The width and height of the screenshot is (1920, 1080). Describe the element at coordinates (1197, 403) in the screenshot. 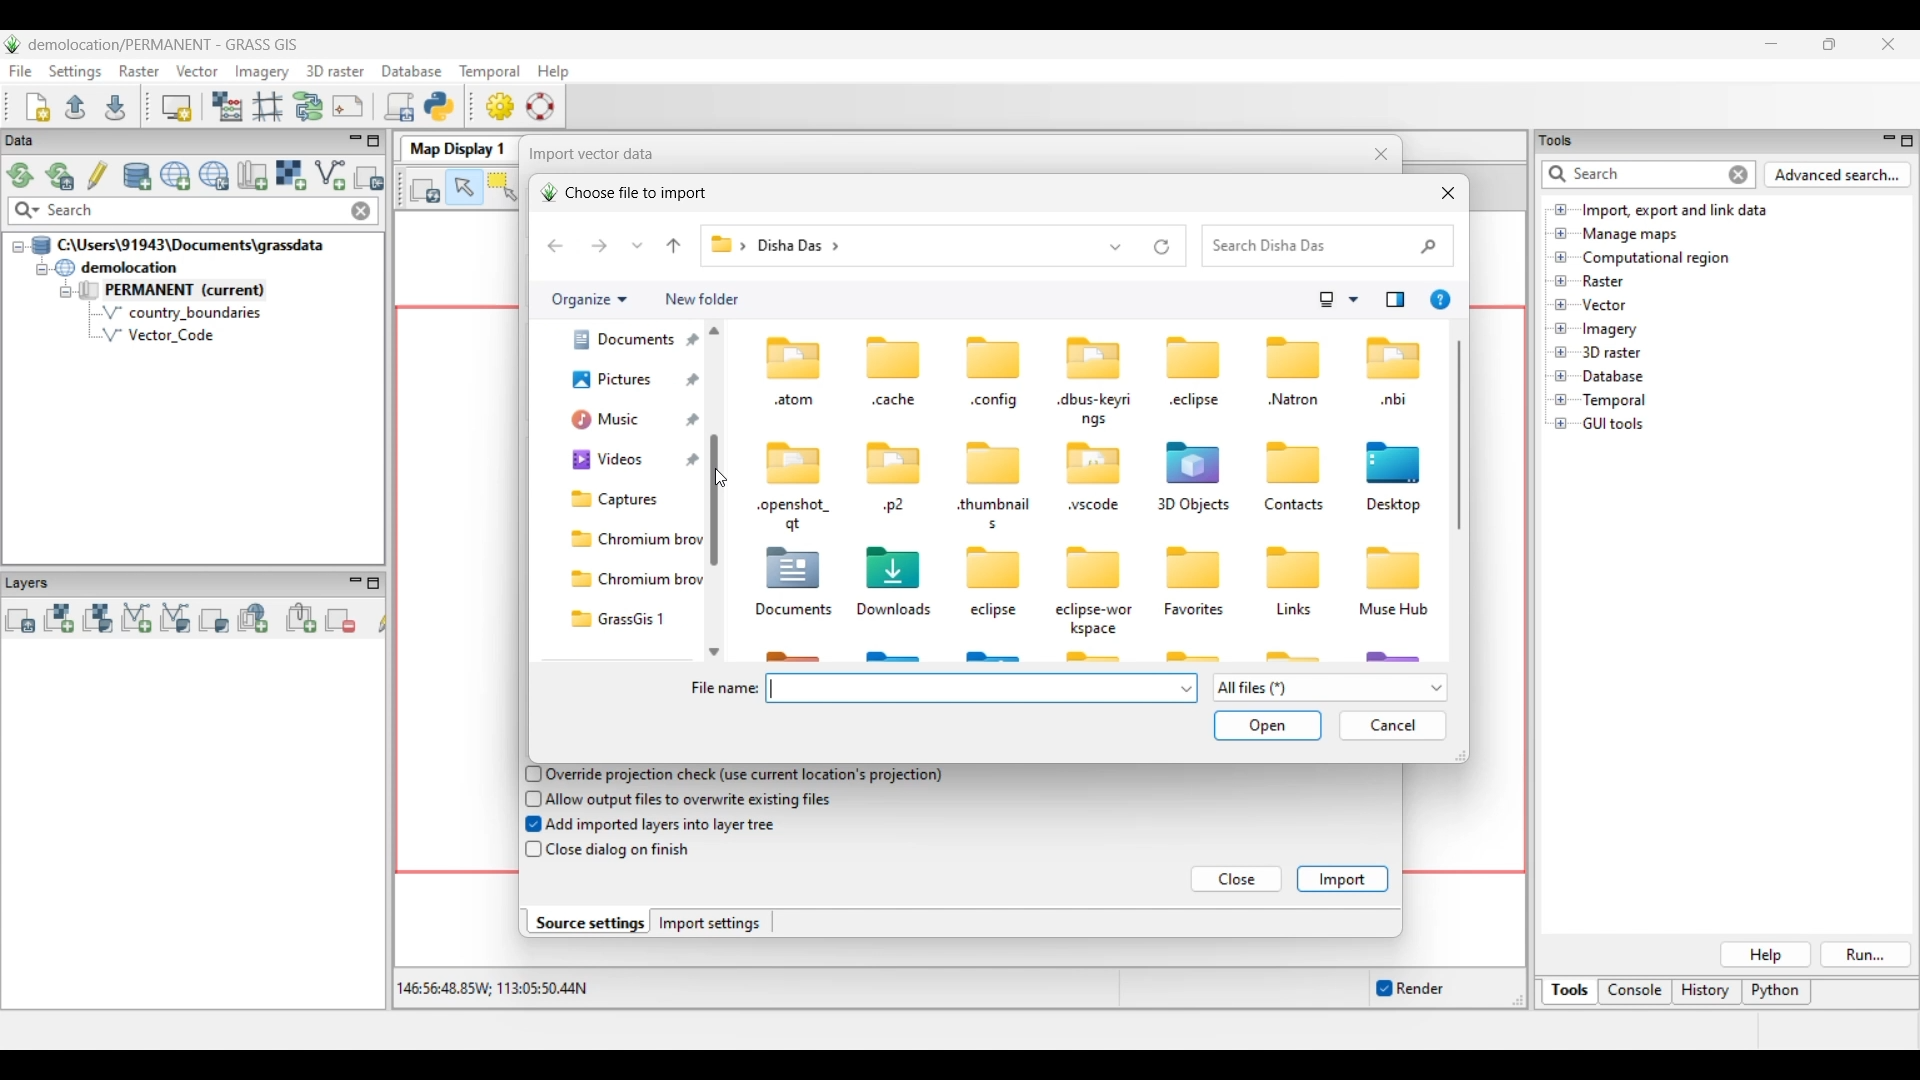

I see `«eclipse` at that location.